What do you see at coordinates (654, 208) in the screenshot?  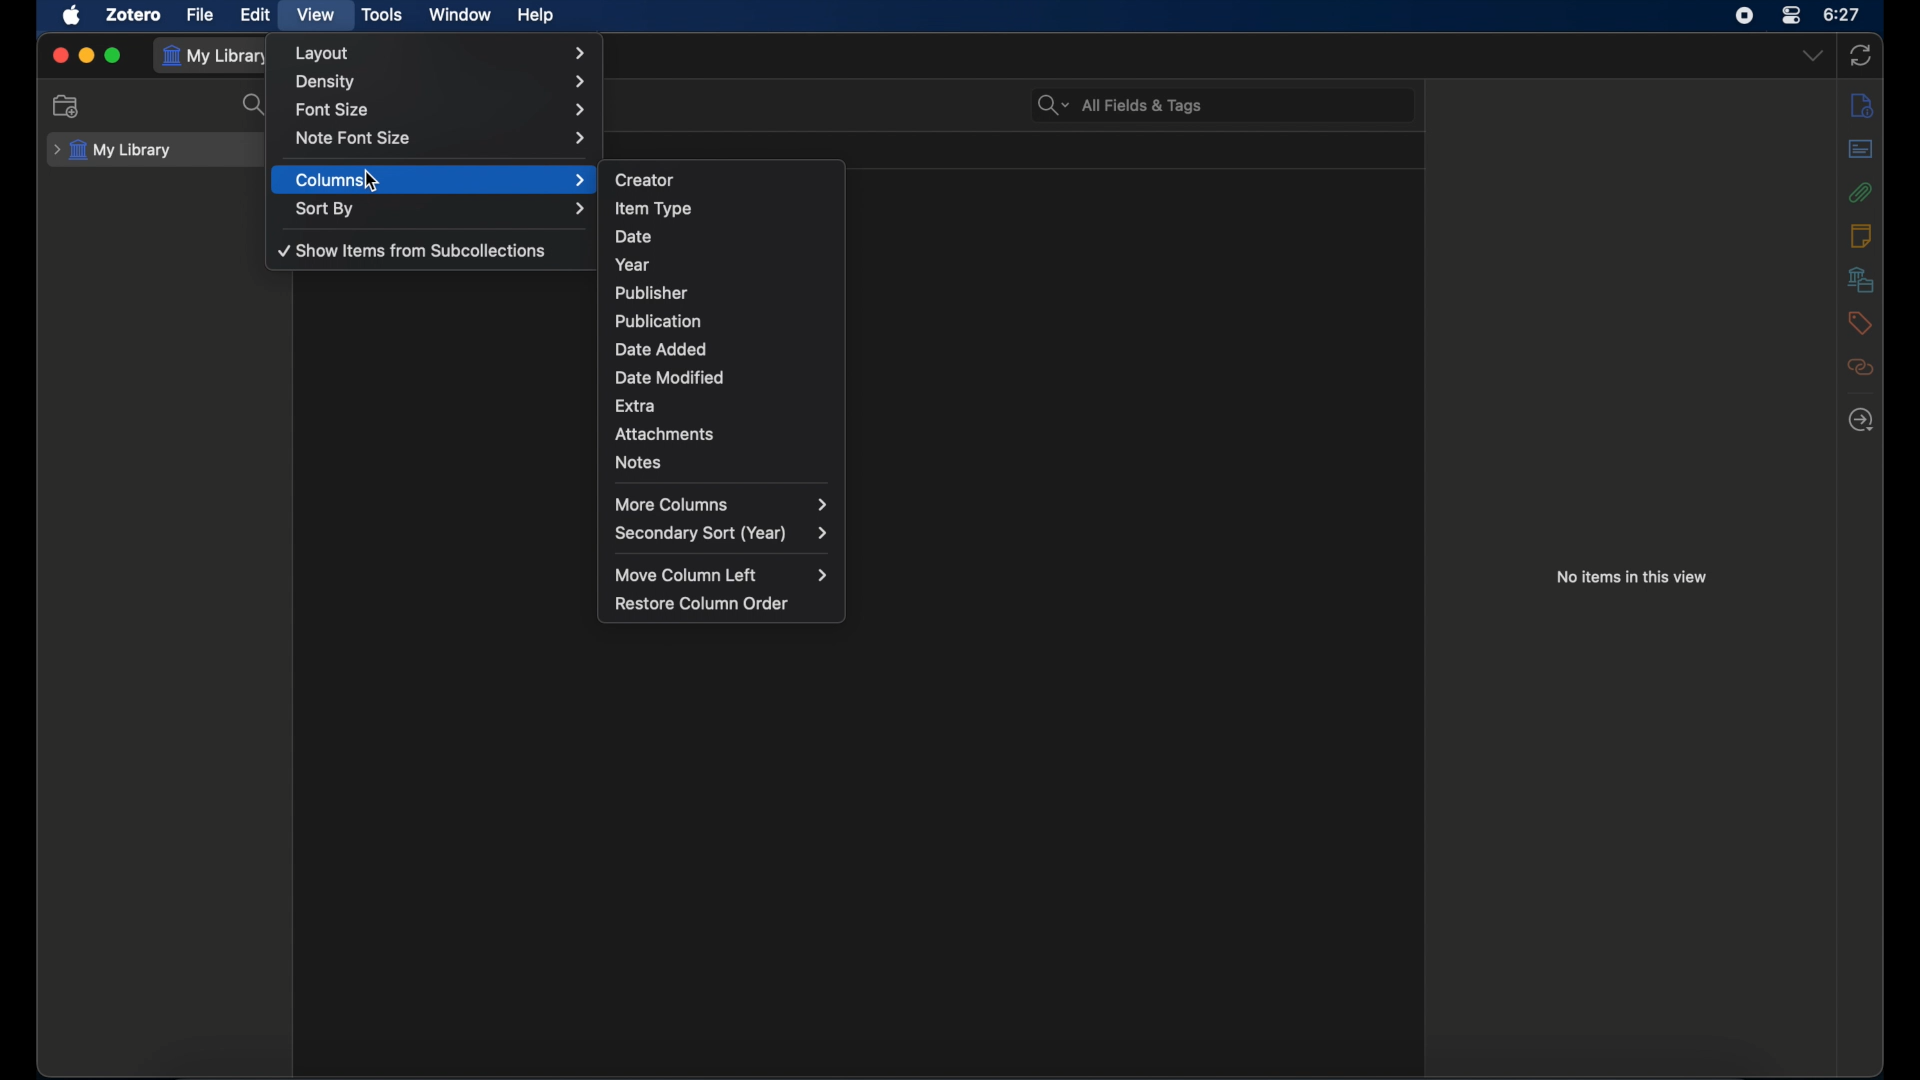 I see `item type` at bounding box center [654, 208].